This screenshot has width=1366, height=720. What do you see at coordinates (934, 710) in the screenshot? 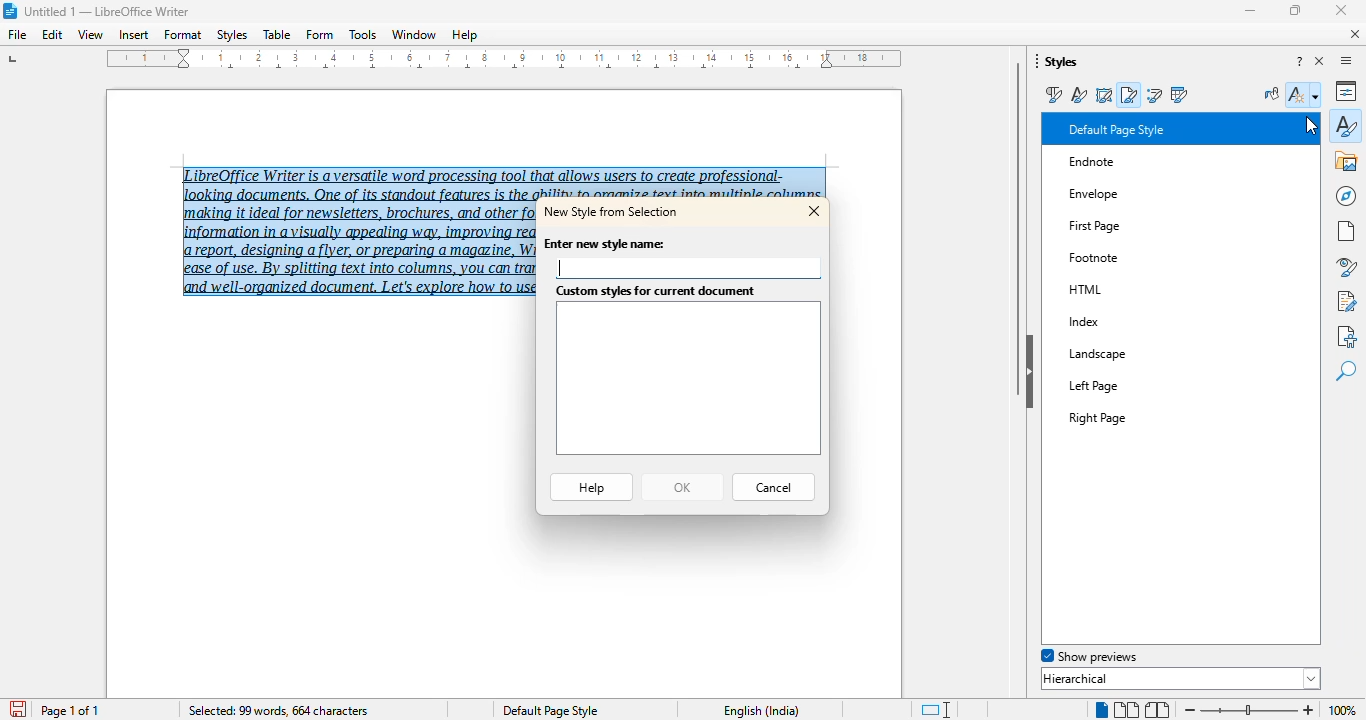
I see `standard selection` at bounding box center [934, 710].